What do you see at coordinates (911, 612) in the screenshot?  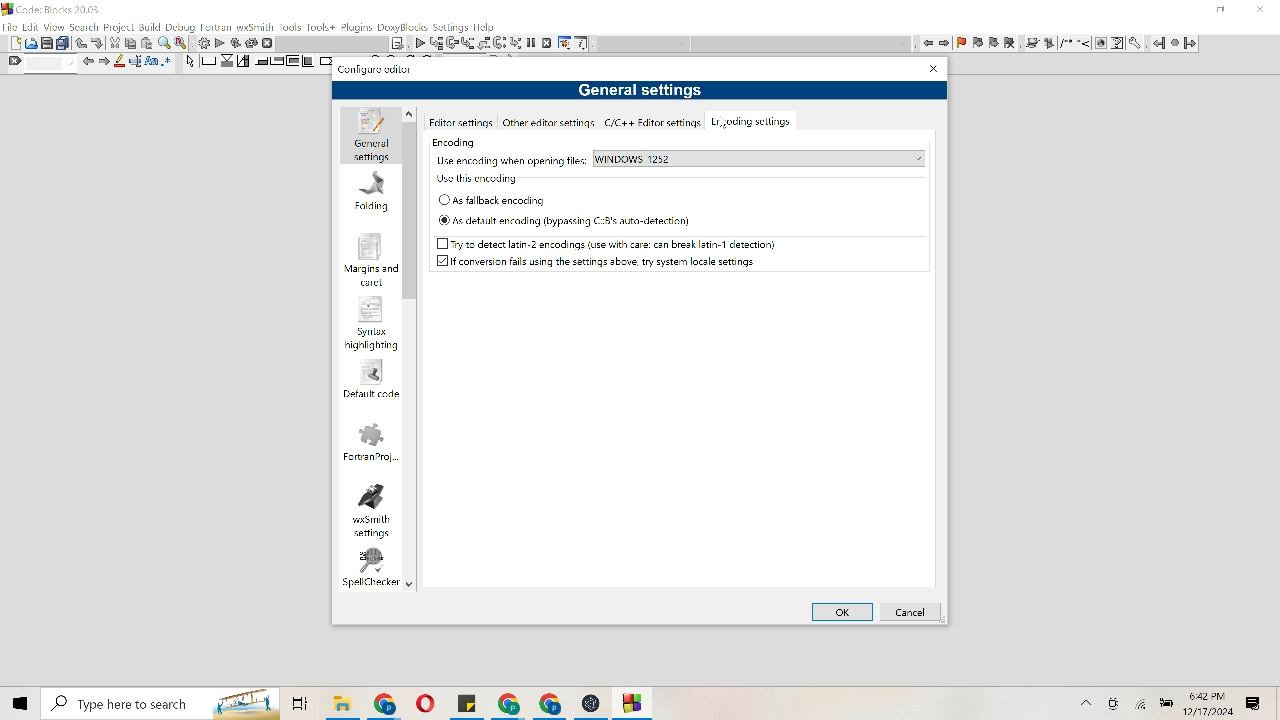 I see `Cancel` at bounding box center [911, 612].